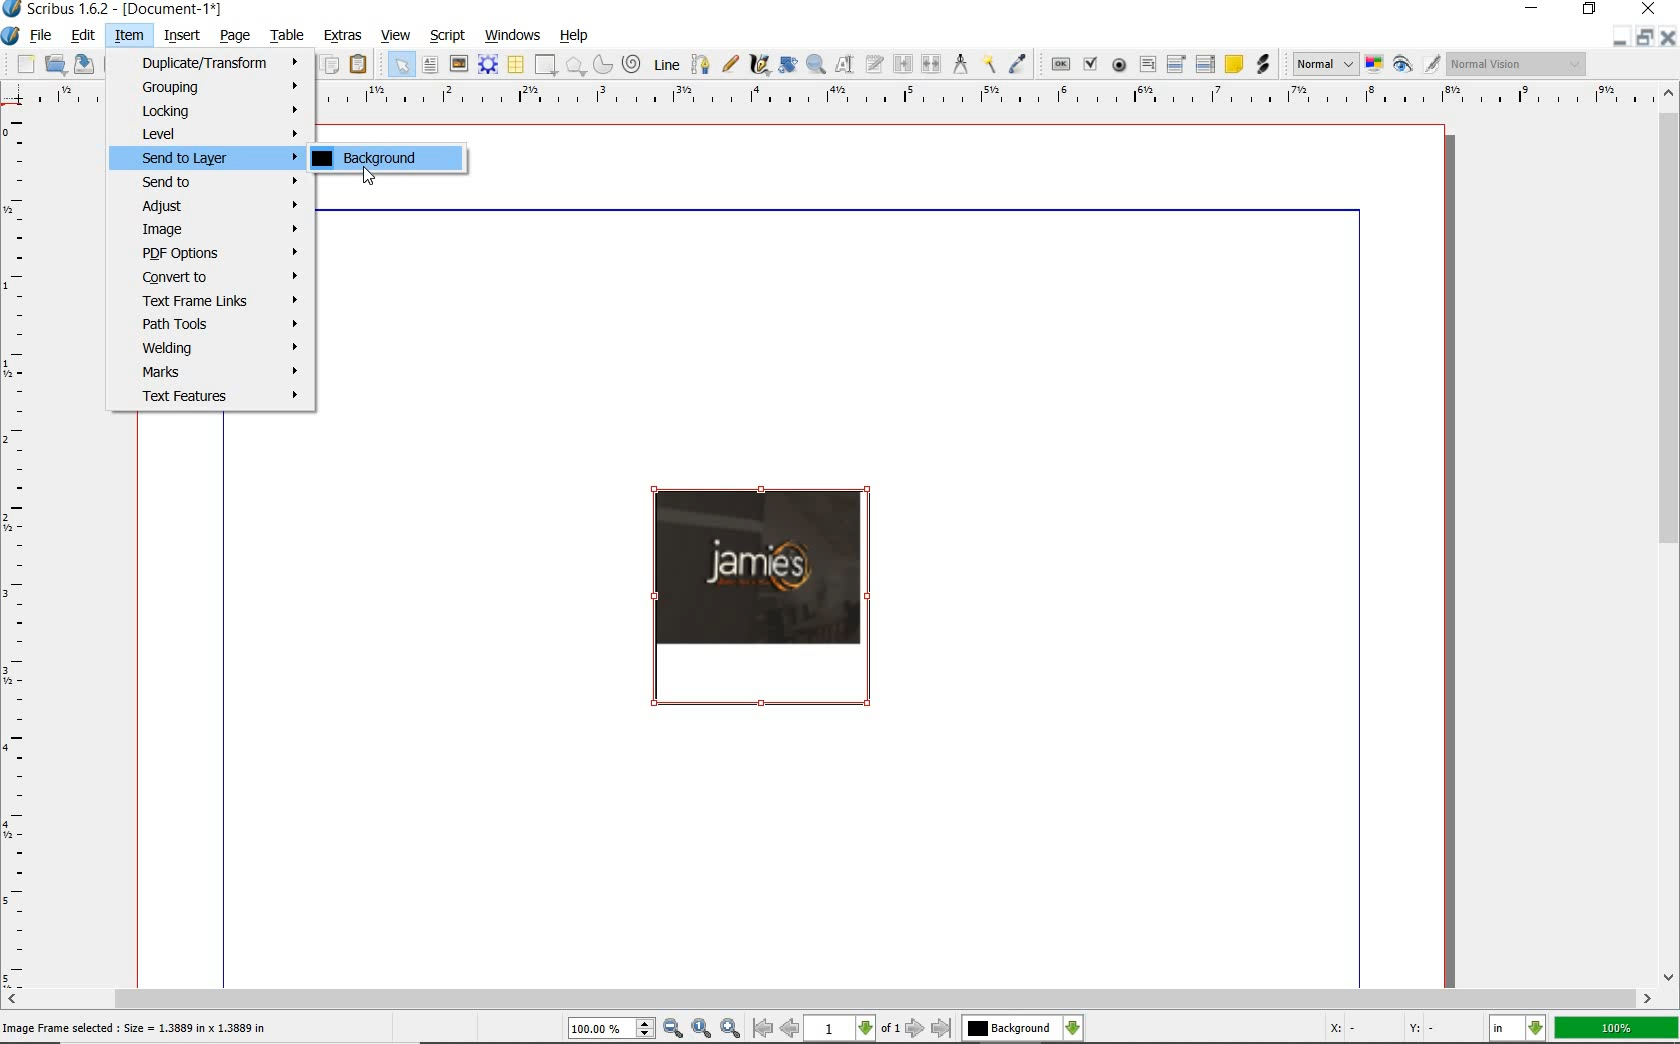 This screenshot has width=1680, height=1044. What do you see at coordinates (942, 1029) in the screenshot?
I see `Last Page` at bounding box center [942, 1029].